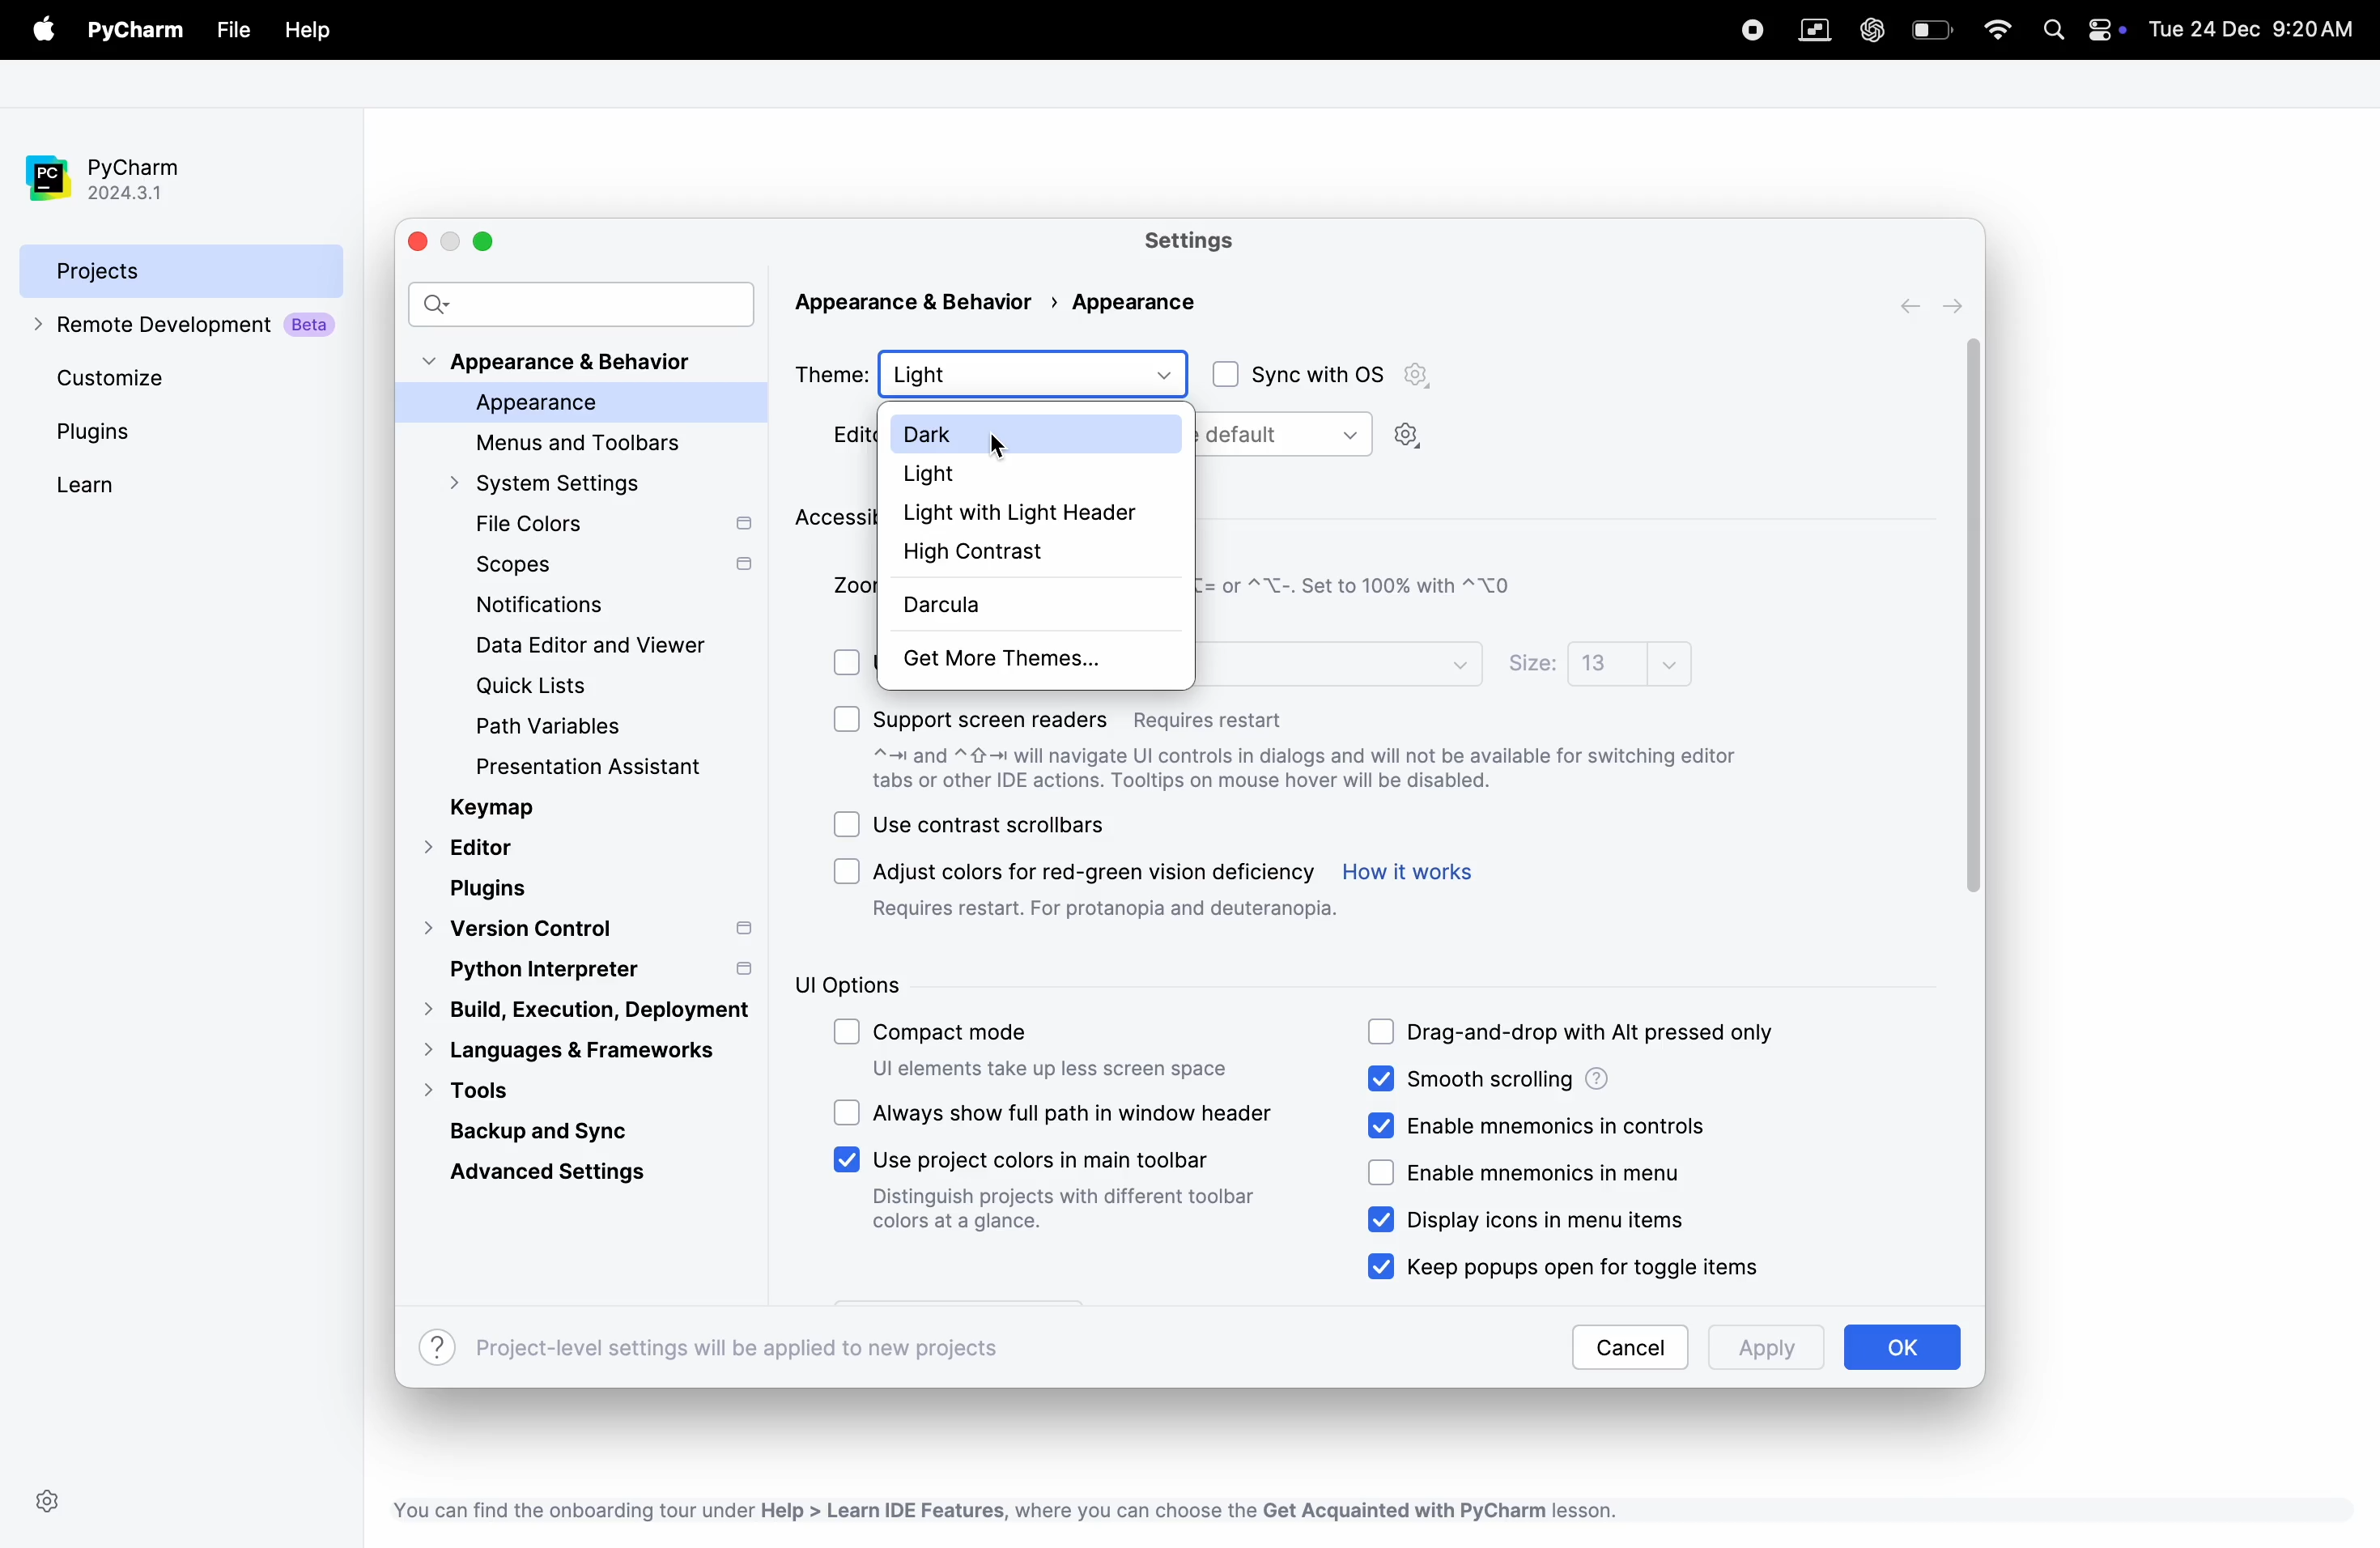 This screenshot has width=2380, height=1548. Describe the element at coordinates (1287, 435) in the screenshot. I see `light theme default` at that location.